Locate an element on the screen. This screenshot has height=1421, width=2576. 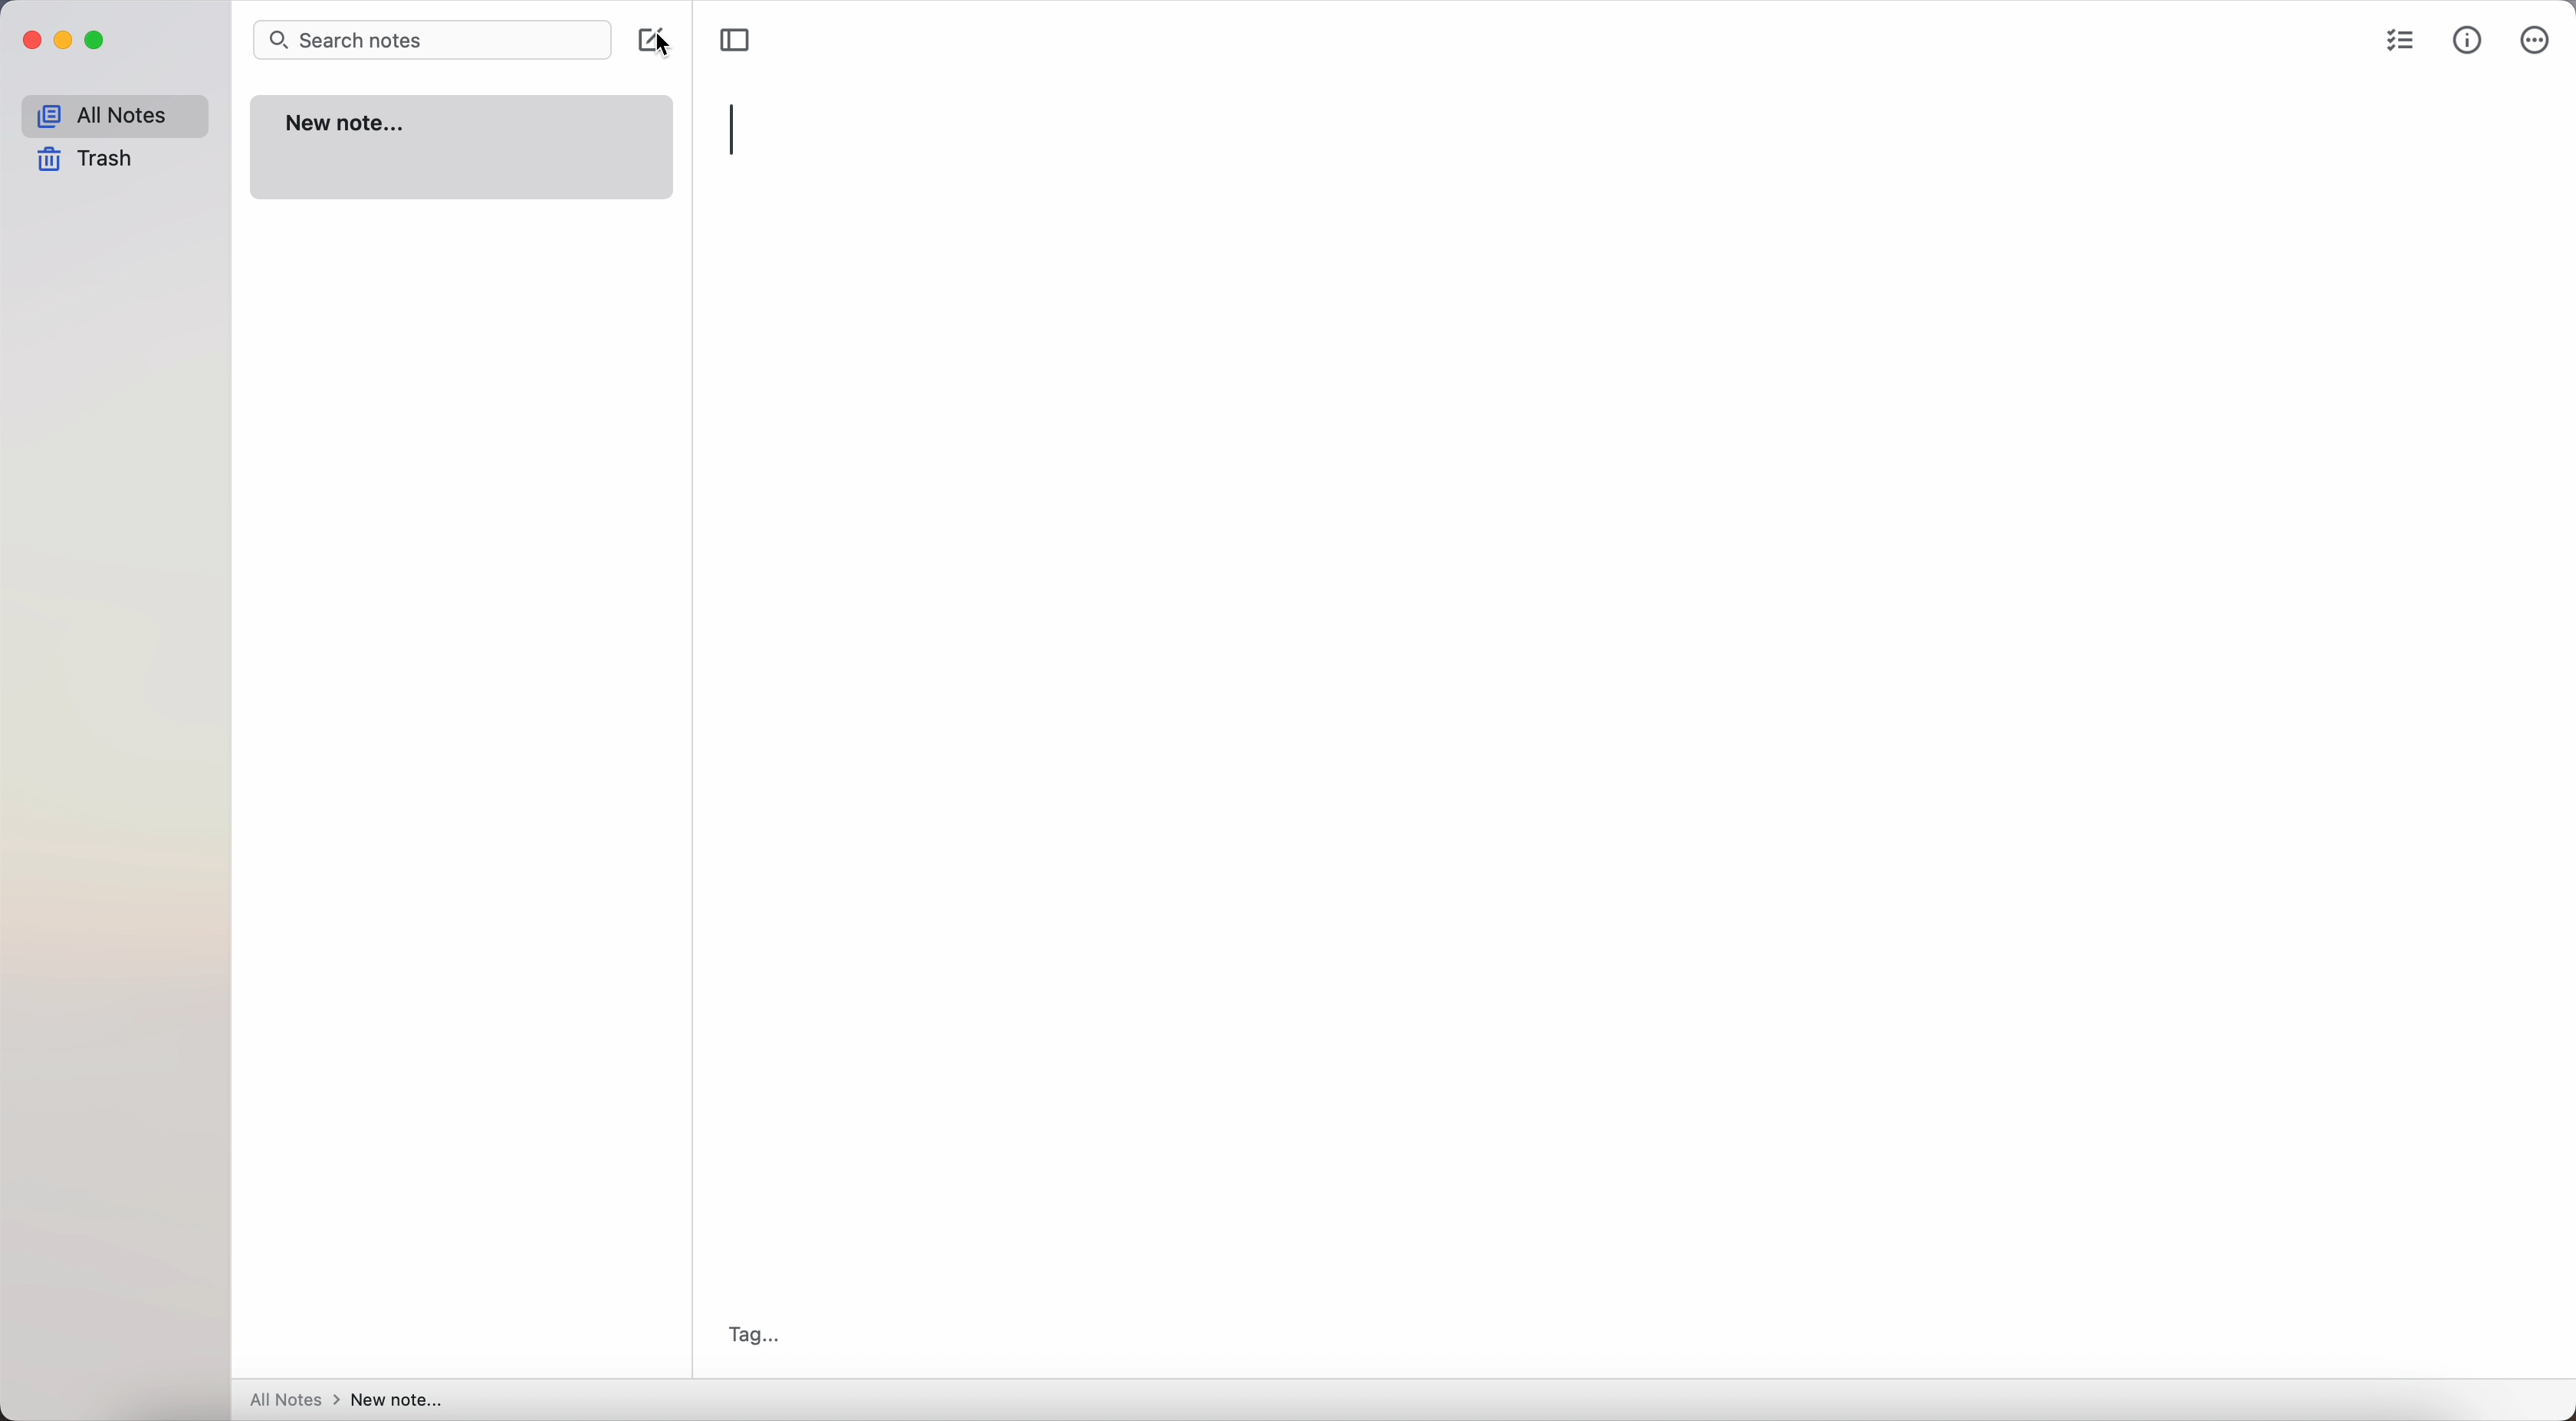
create note is located at coordinates (639, 38).